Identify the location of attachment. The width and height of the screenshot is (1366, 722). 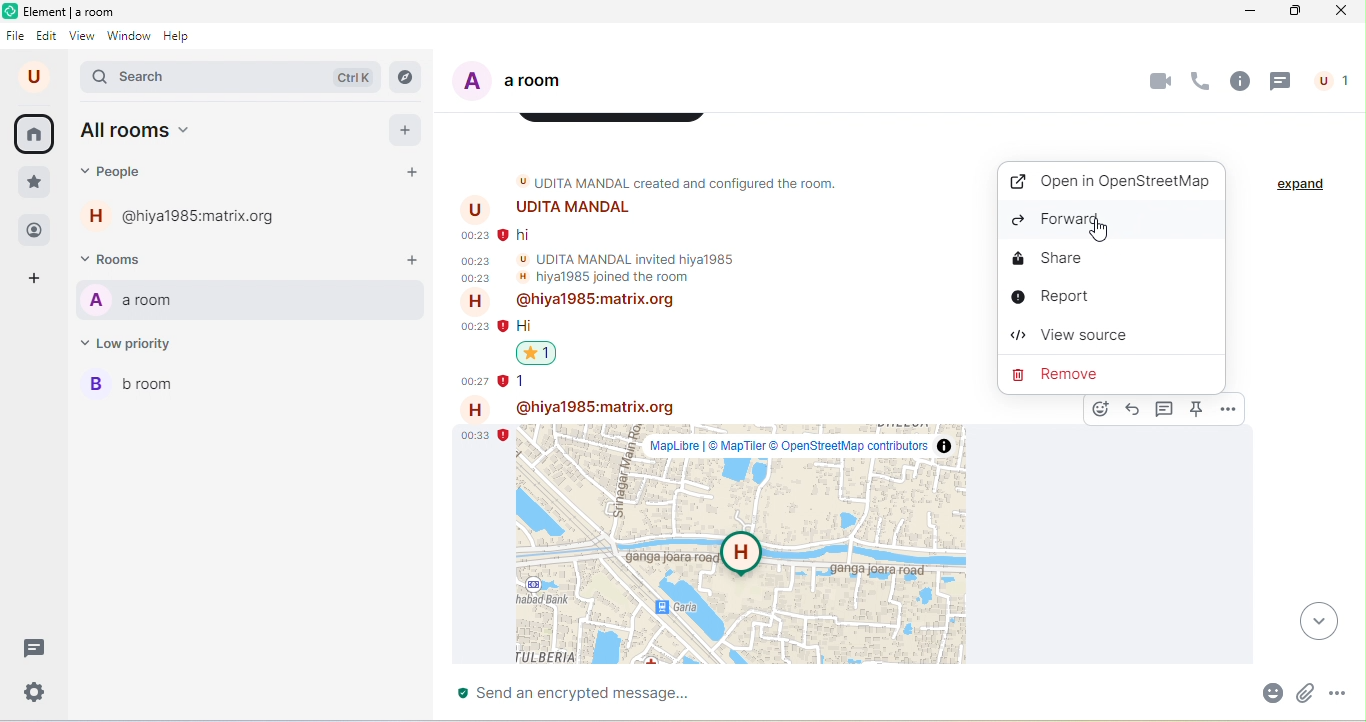
(1306, 692).